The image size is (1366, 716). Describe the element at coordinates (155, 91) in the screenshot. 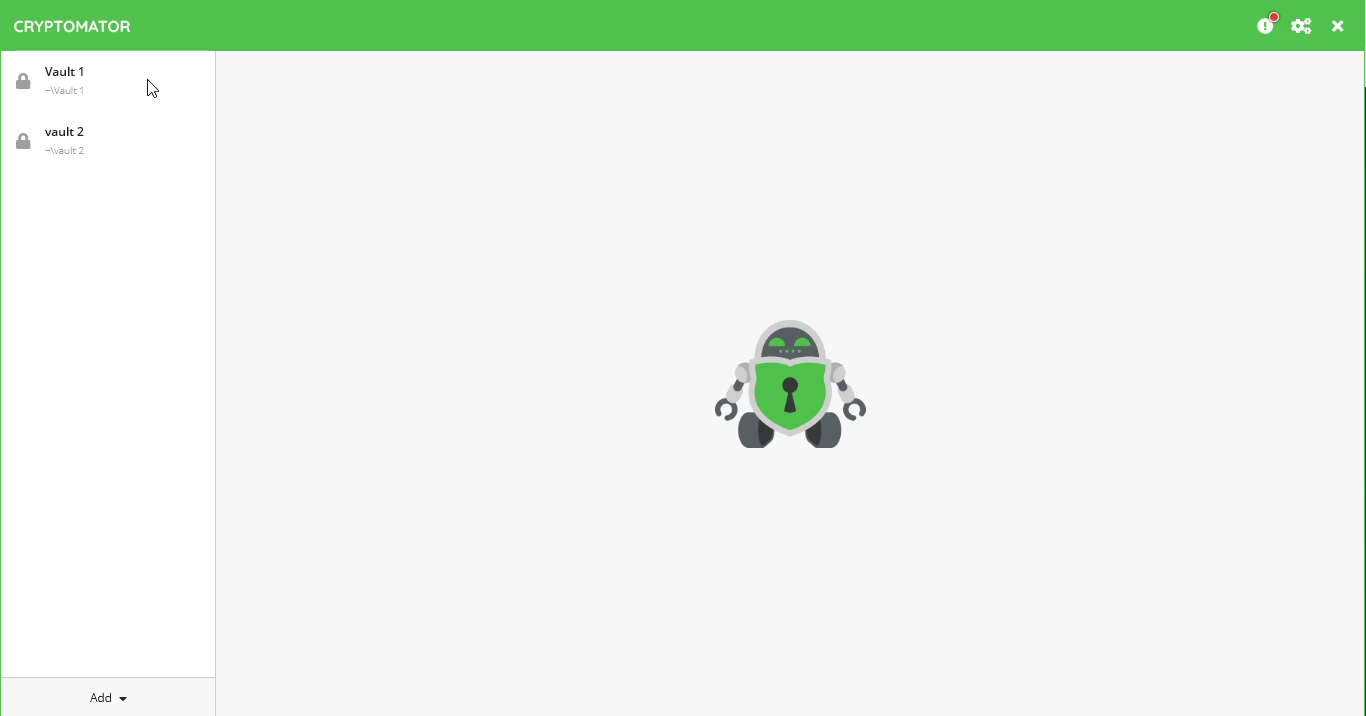

I see `cursor` at that location.